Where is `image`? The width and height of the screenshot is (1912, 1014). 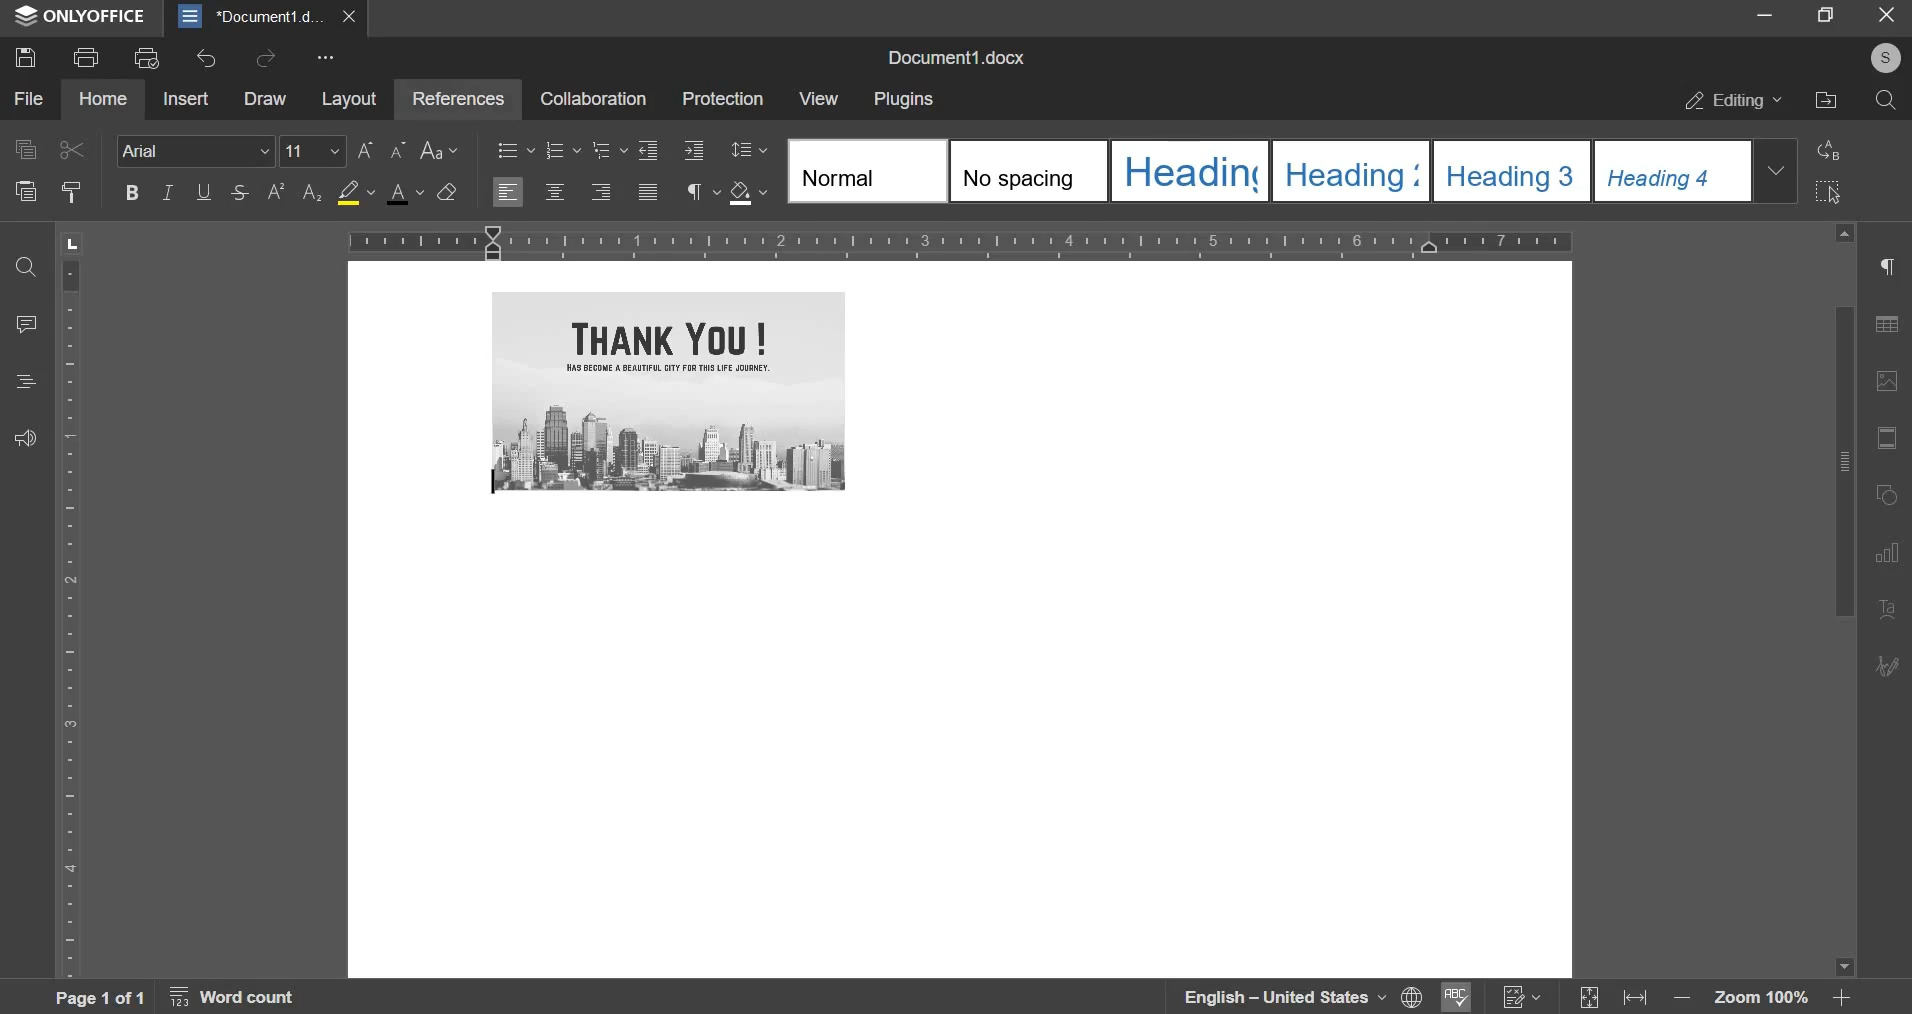
image is located at coordinates (1891, 381).